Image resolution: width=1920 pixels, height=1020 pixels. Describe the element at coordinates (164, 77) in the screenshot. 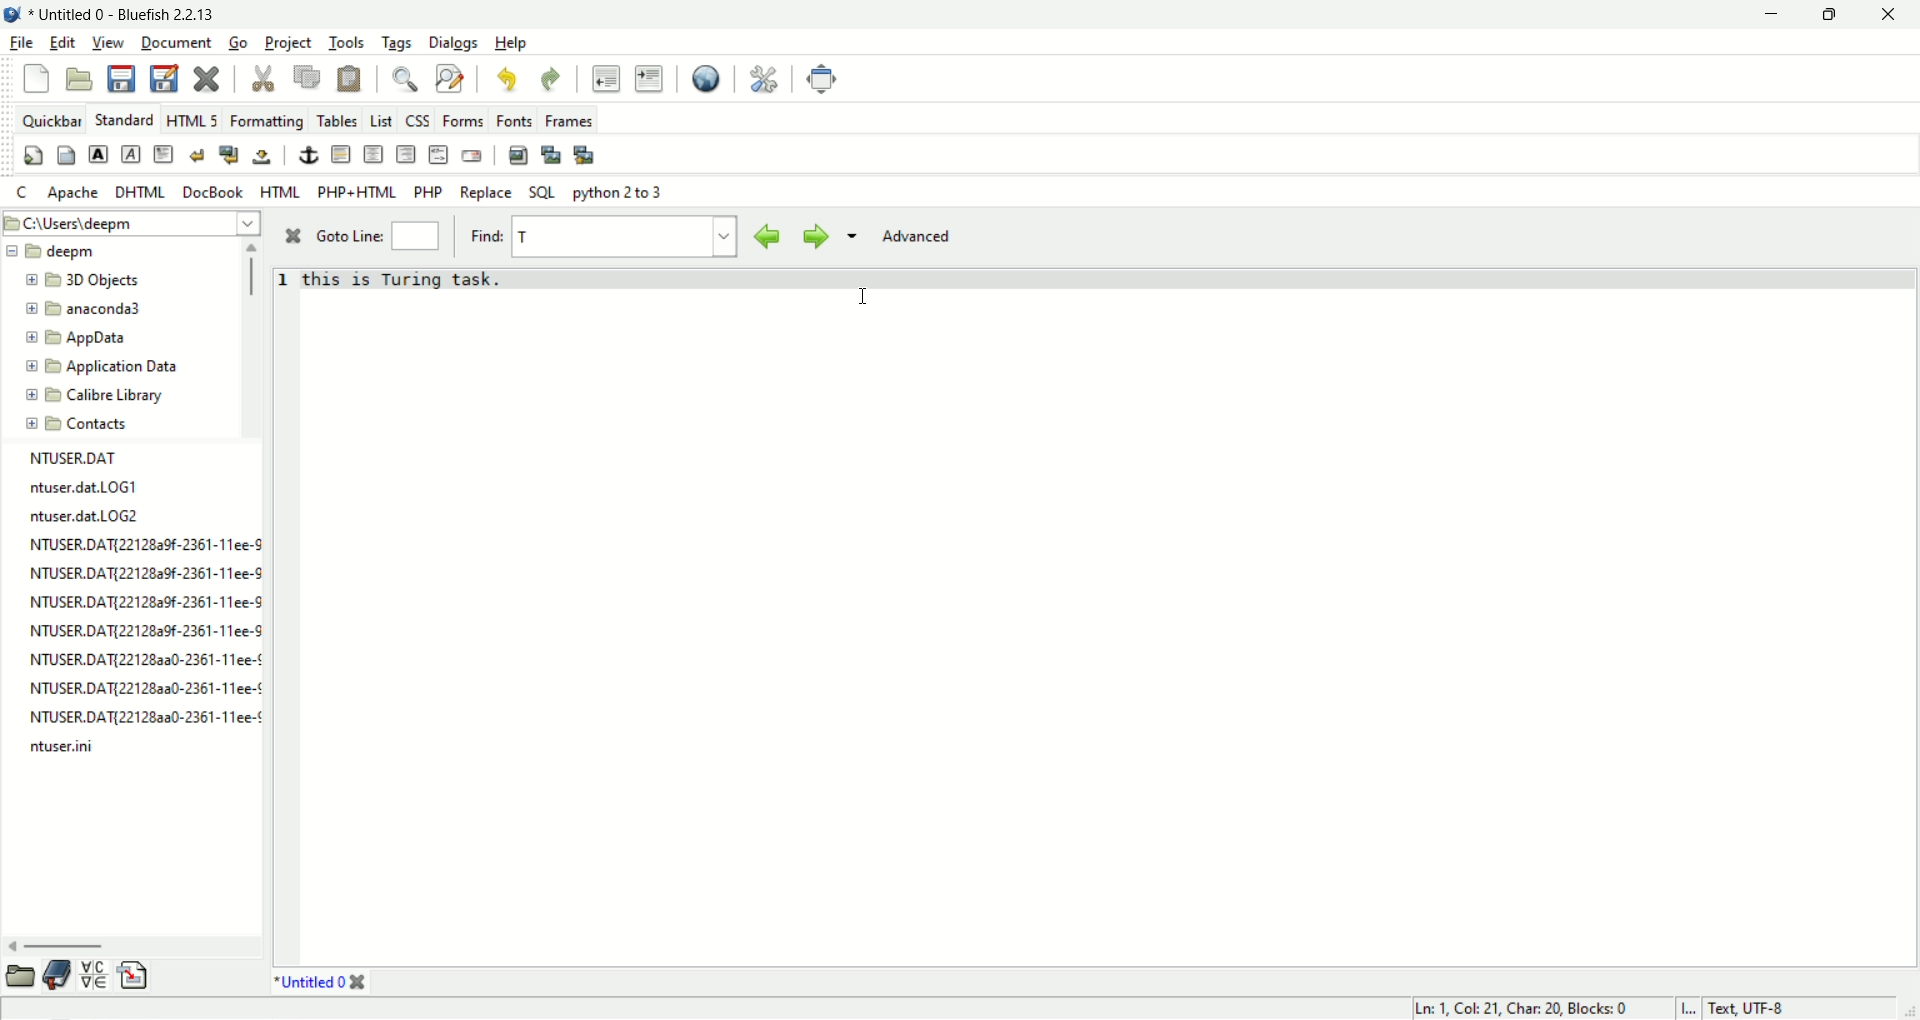

I see `save as` at that location.